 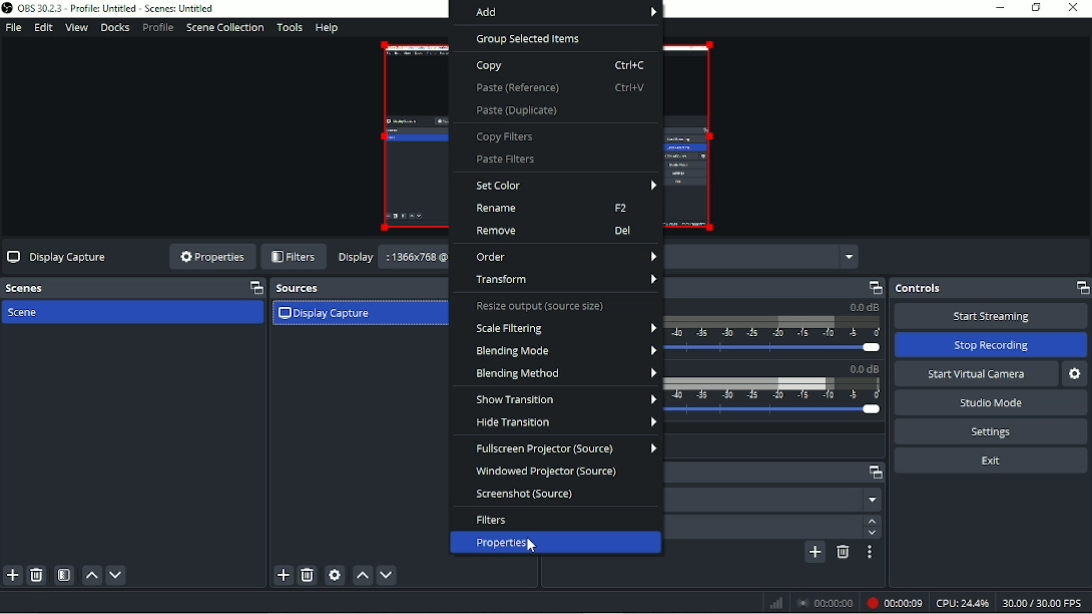 I want to click on Scale filtering, so click(x=565, y=329).